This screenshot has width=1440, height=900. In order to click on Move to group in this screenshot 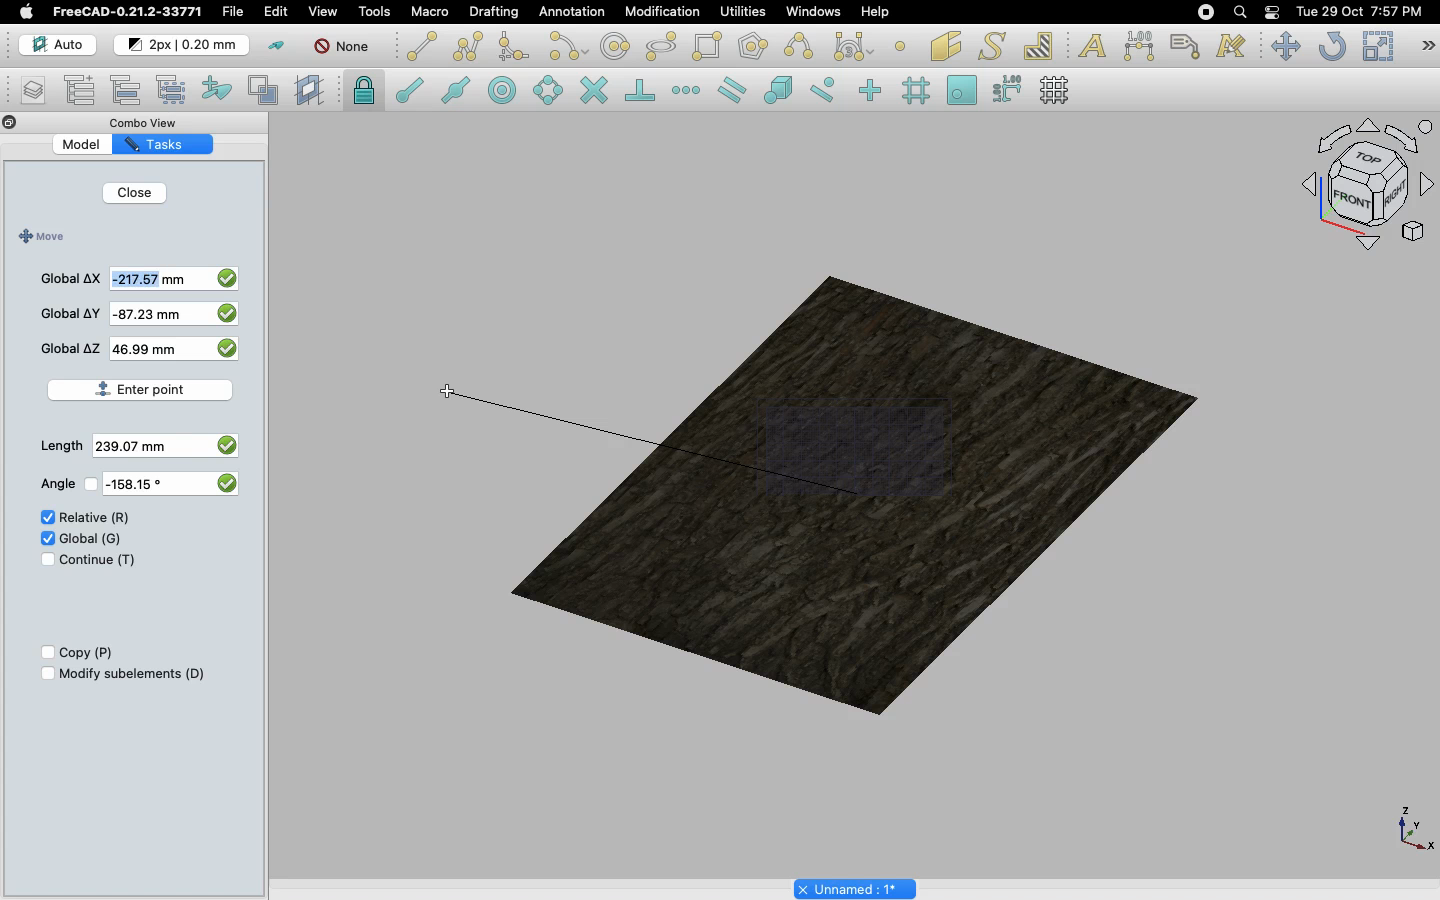, I will do `click(129, 90)`.